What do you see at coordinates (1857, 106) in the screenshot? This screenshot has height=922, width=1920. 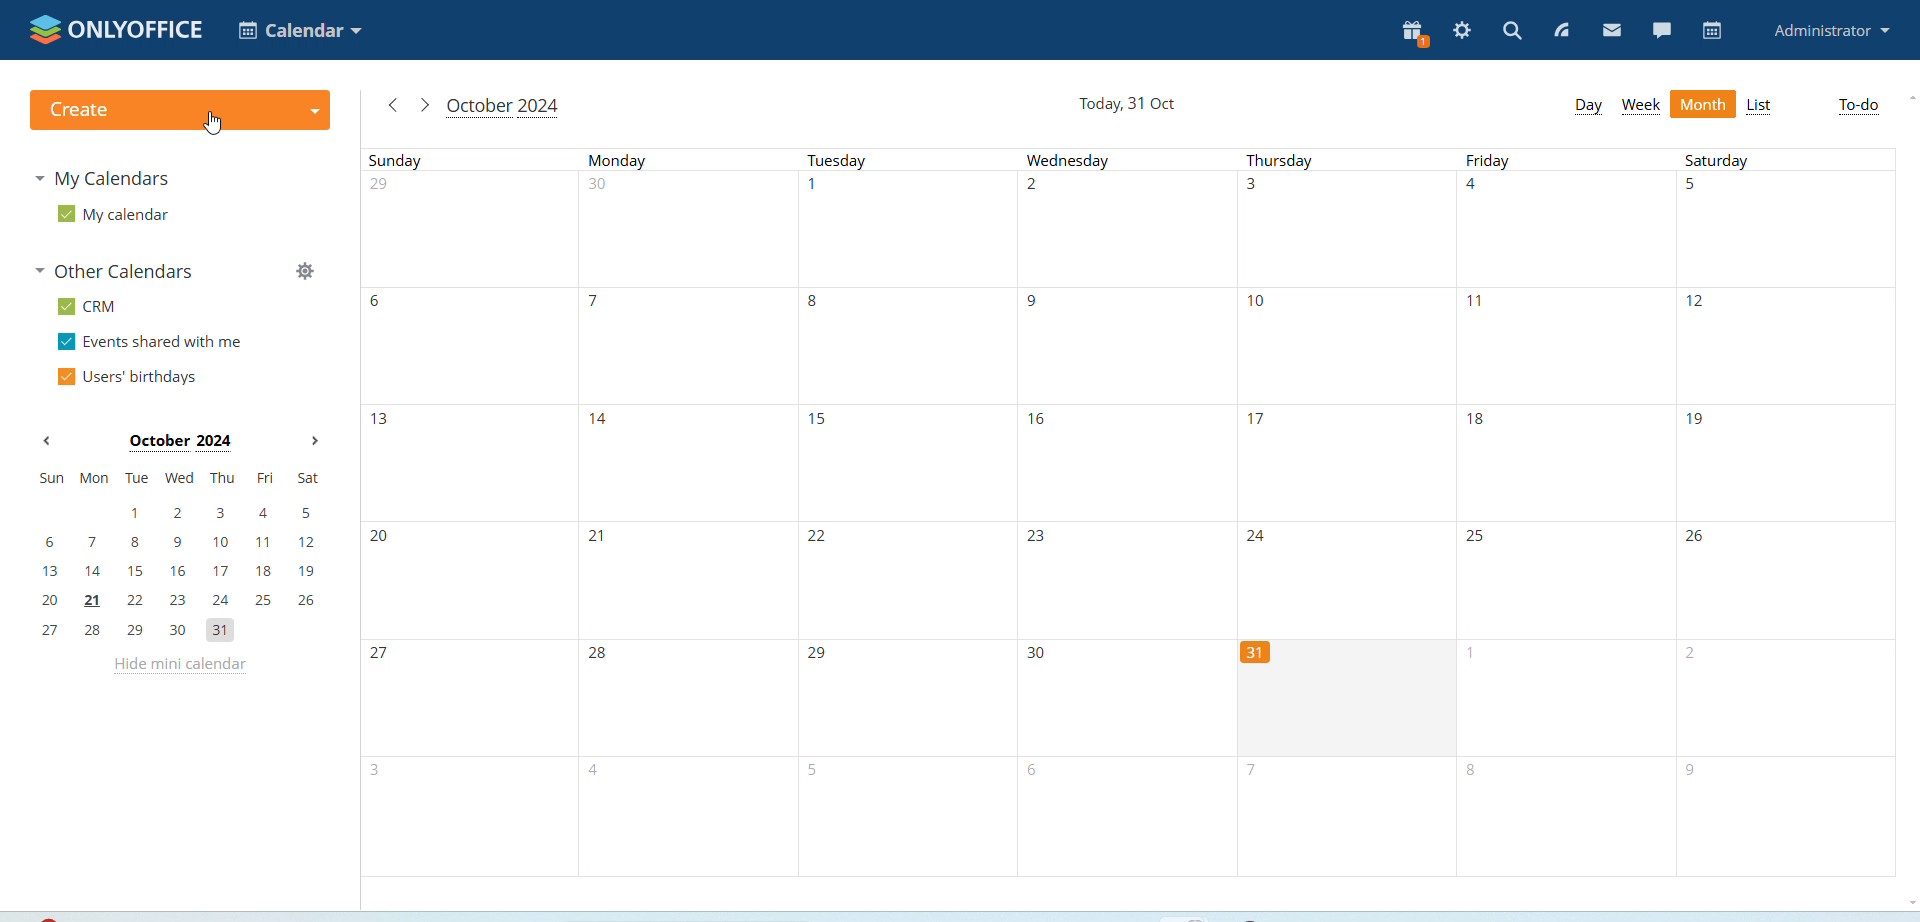 I see `to-do` at bounding box center [1857, 106].